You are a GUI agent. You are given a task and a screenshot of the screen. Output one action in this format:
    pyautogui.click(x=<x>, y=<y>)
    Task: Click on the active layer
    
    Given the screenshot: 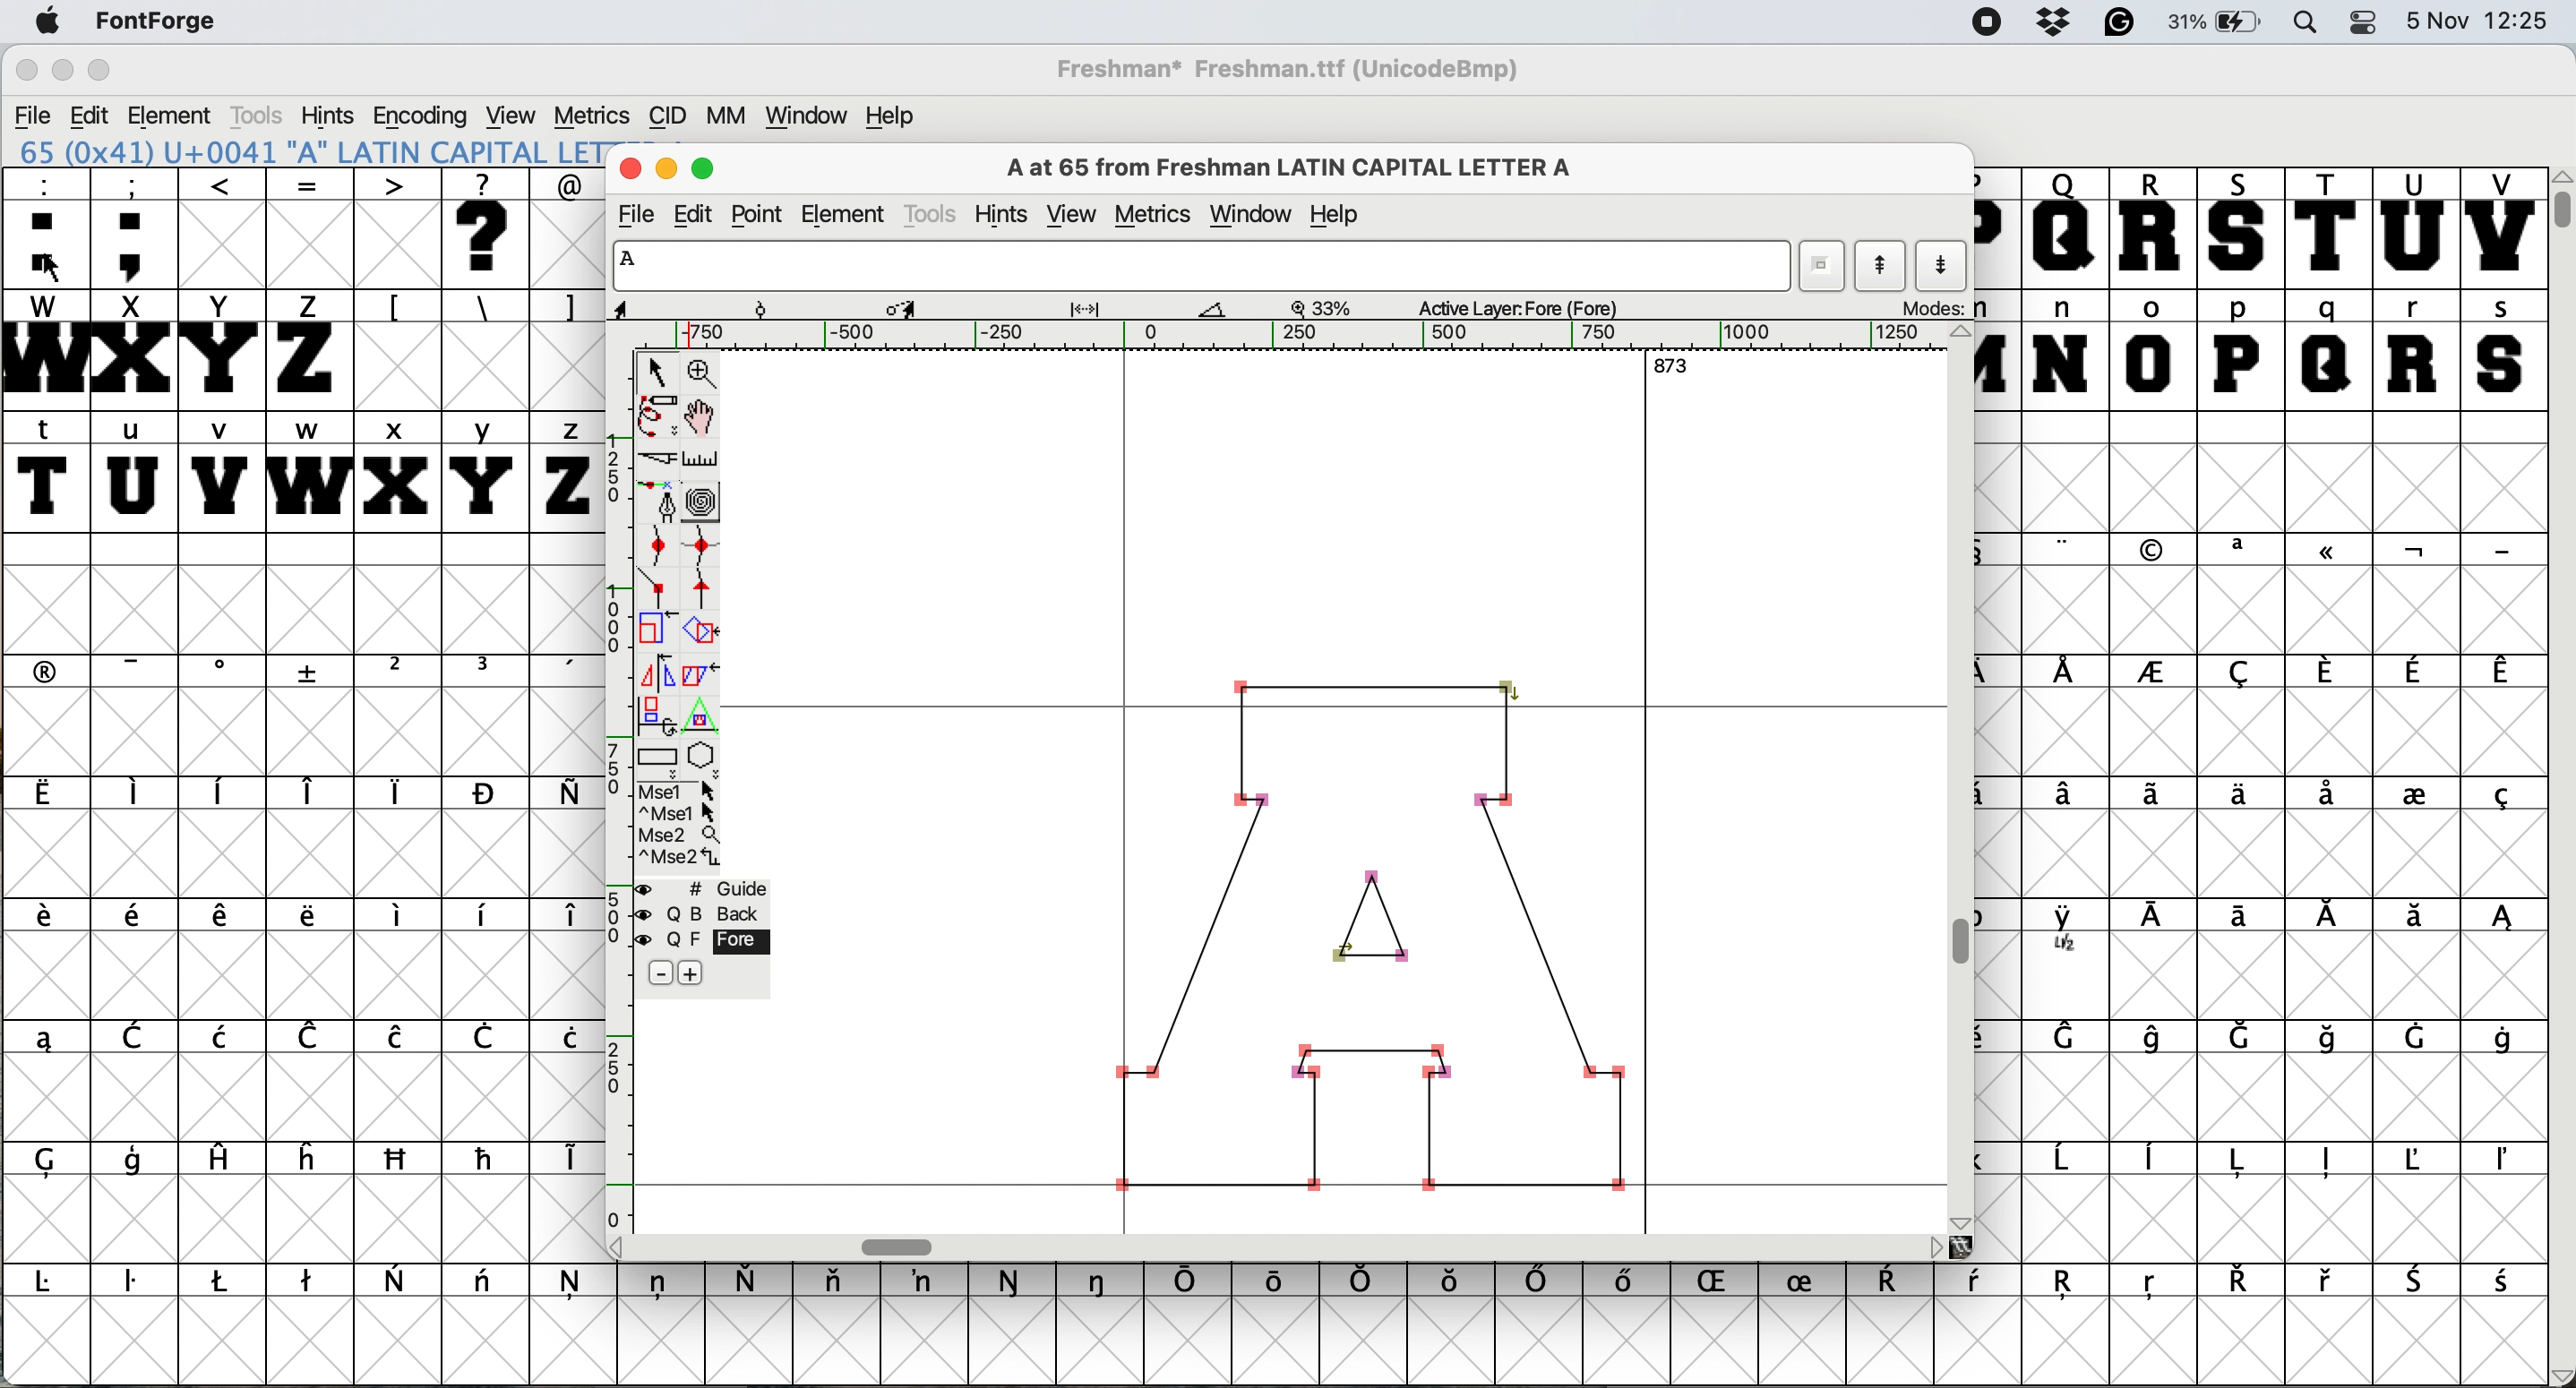 What is the action you would take?
    pyautogui.click(x=1525, y=306)
    